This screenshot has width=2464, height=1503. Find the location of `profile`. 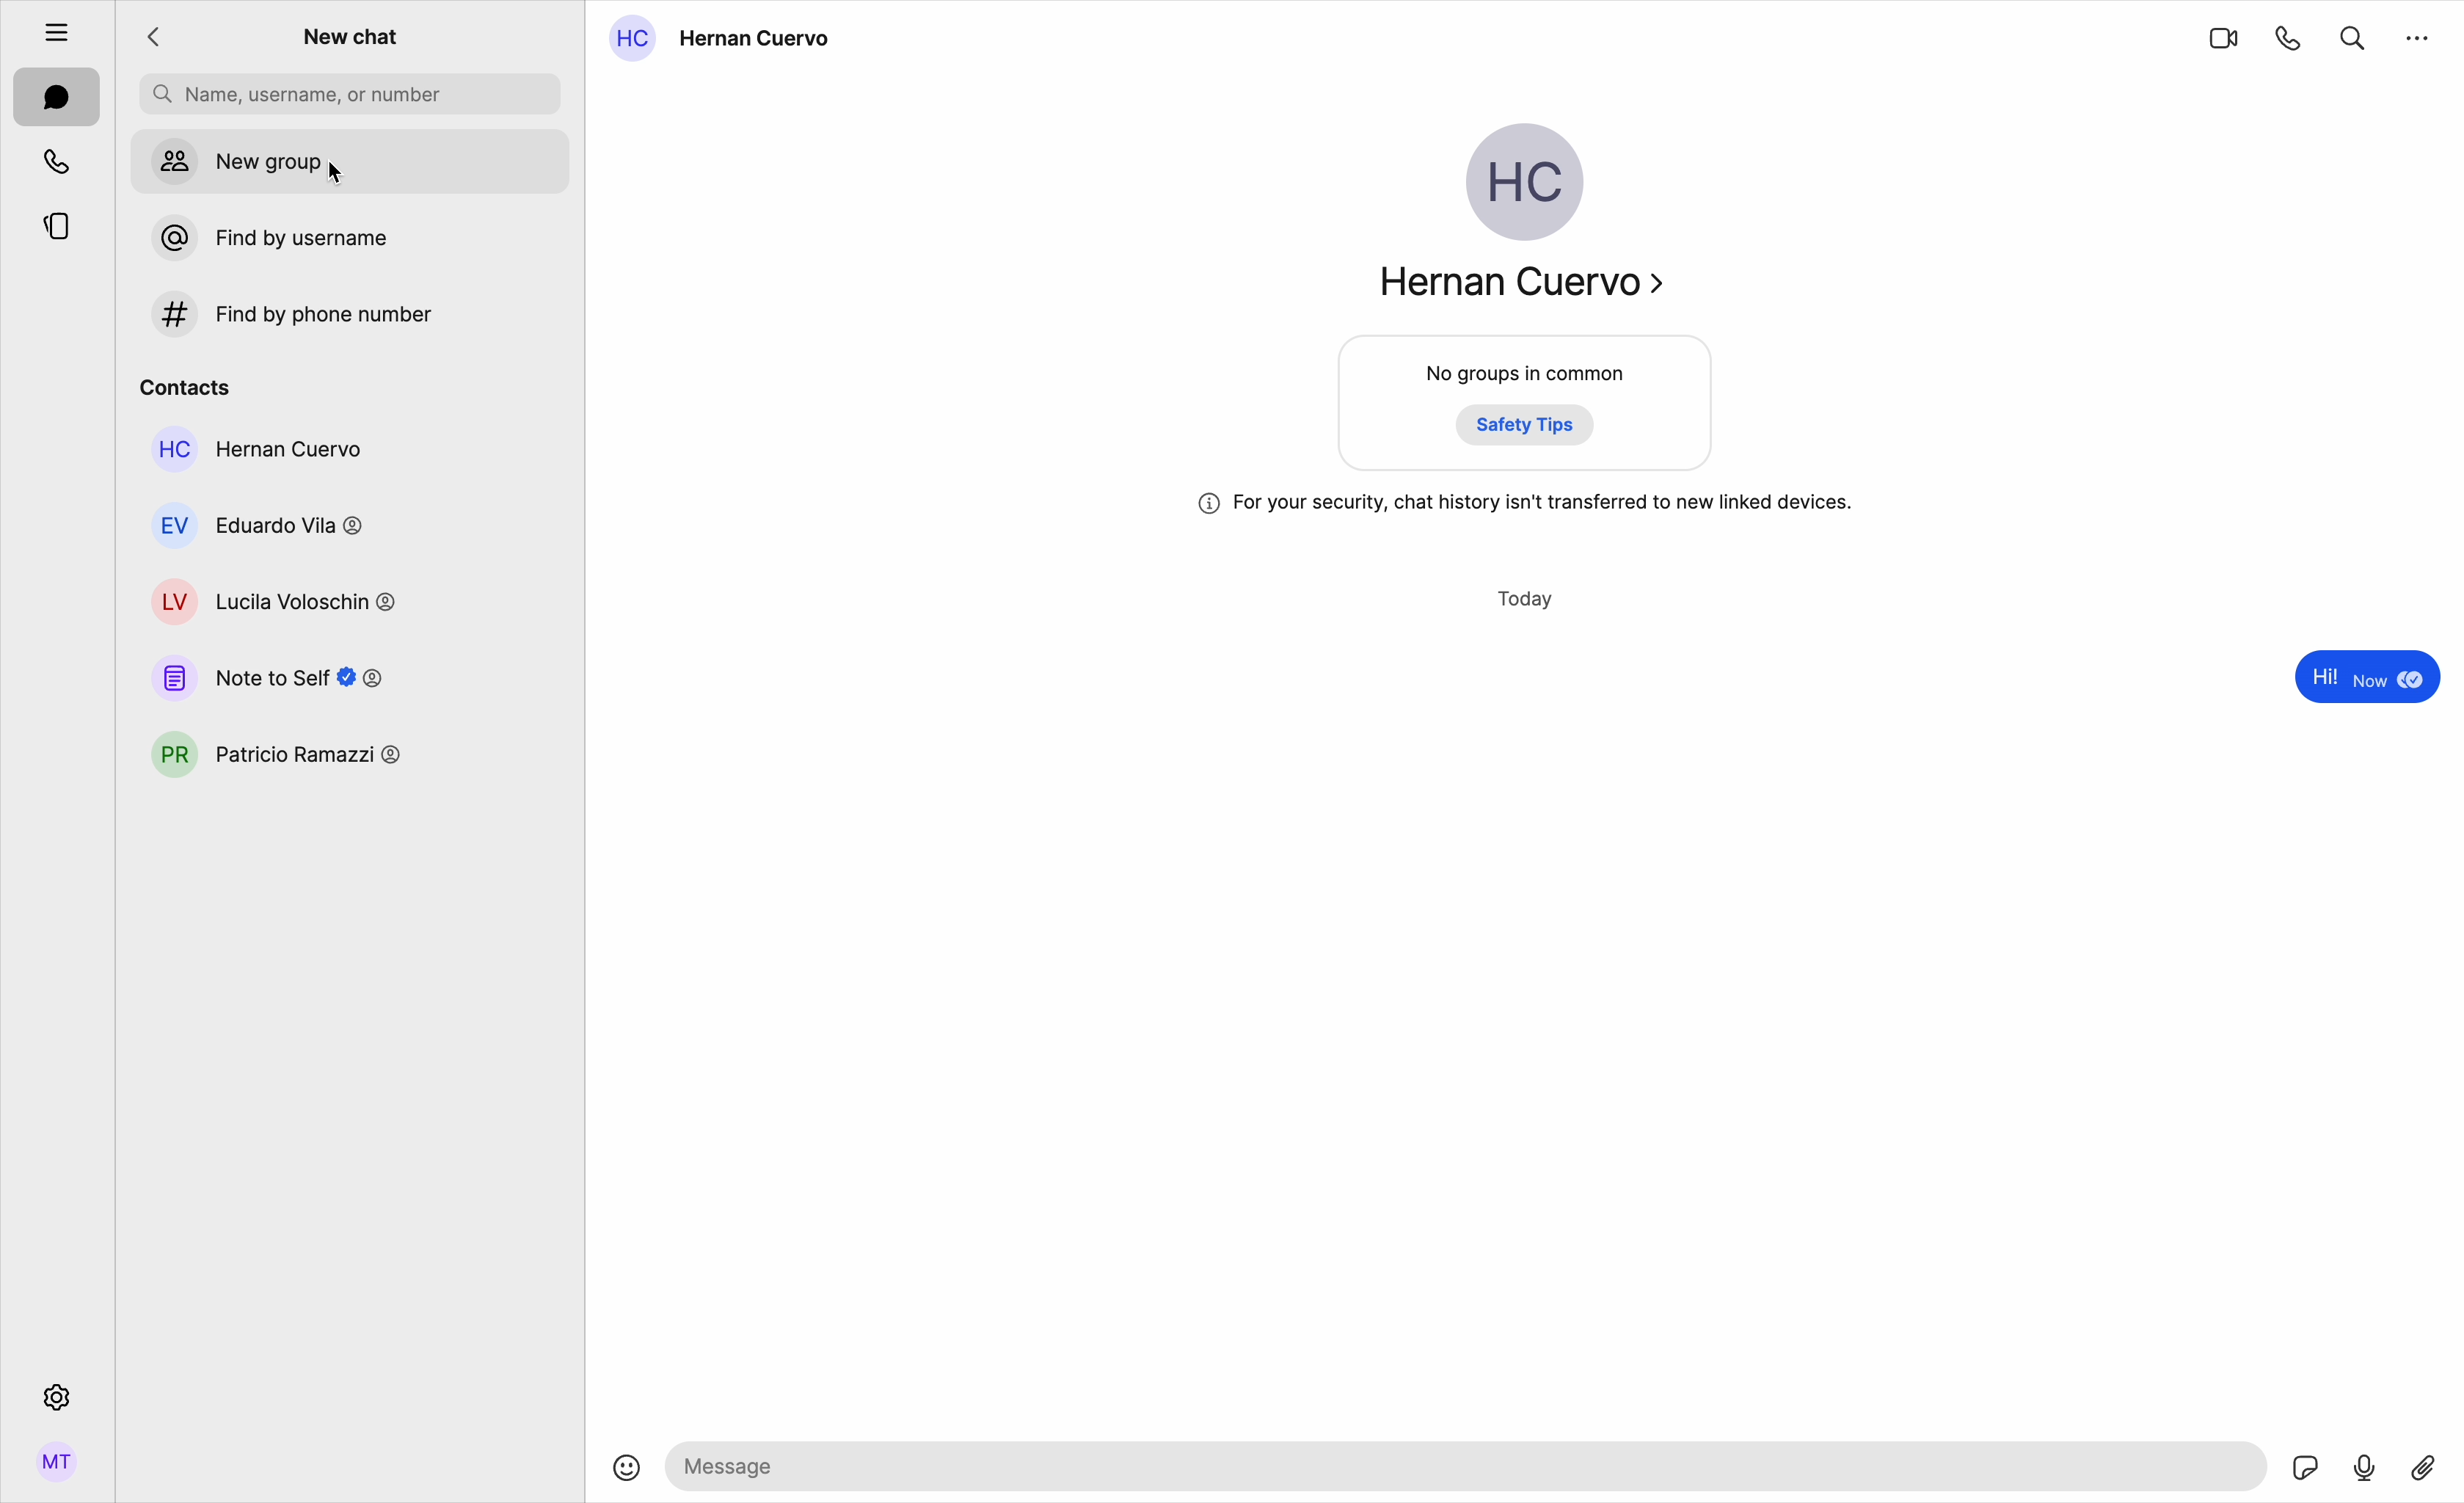

profile is located at coordinates (57, 1469).